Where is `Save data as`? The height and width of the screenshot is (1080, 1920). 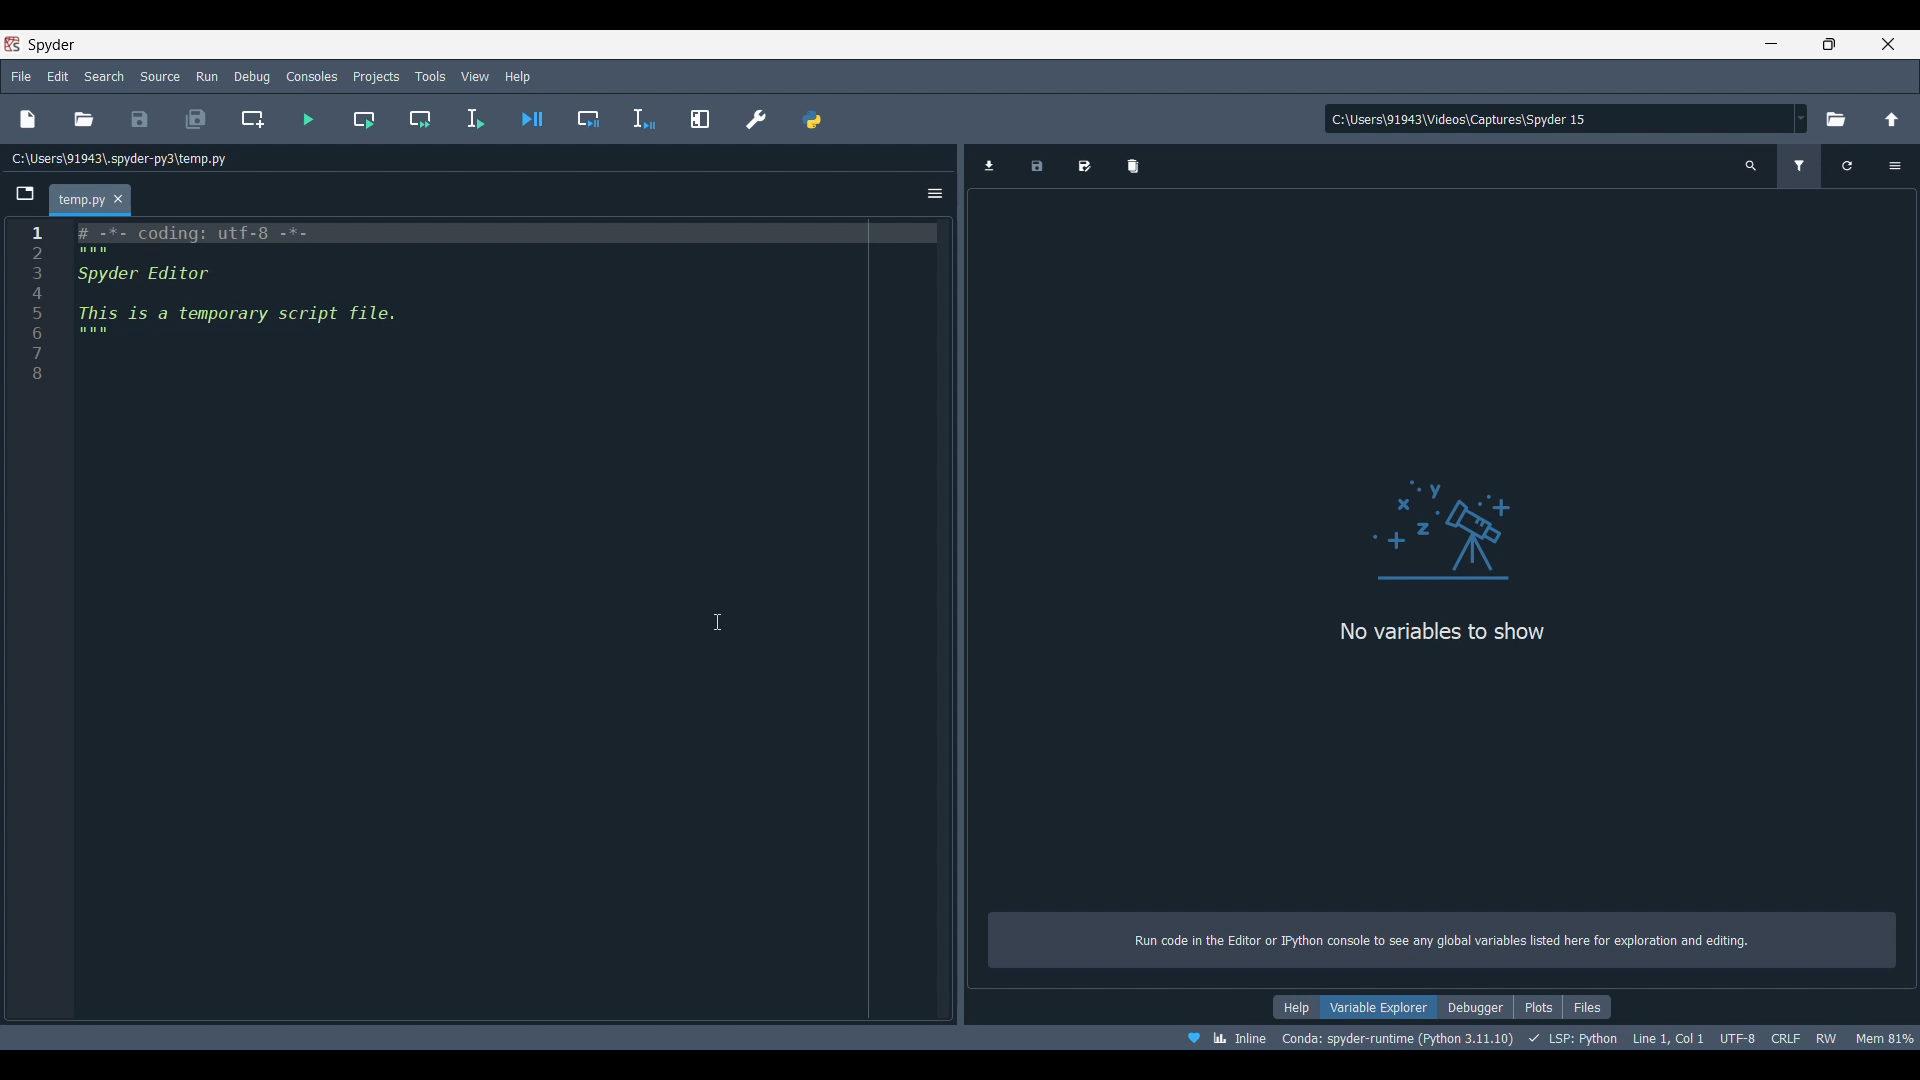
Save data as is located at coordinates (1084, 166).